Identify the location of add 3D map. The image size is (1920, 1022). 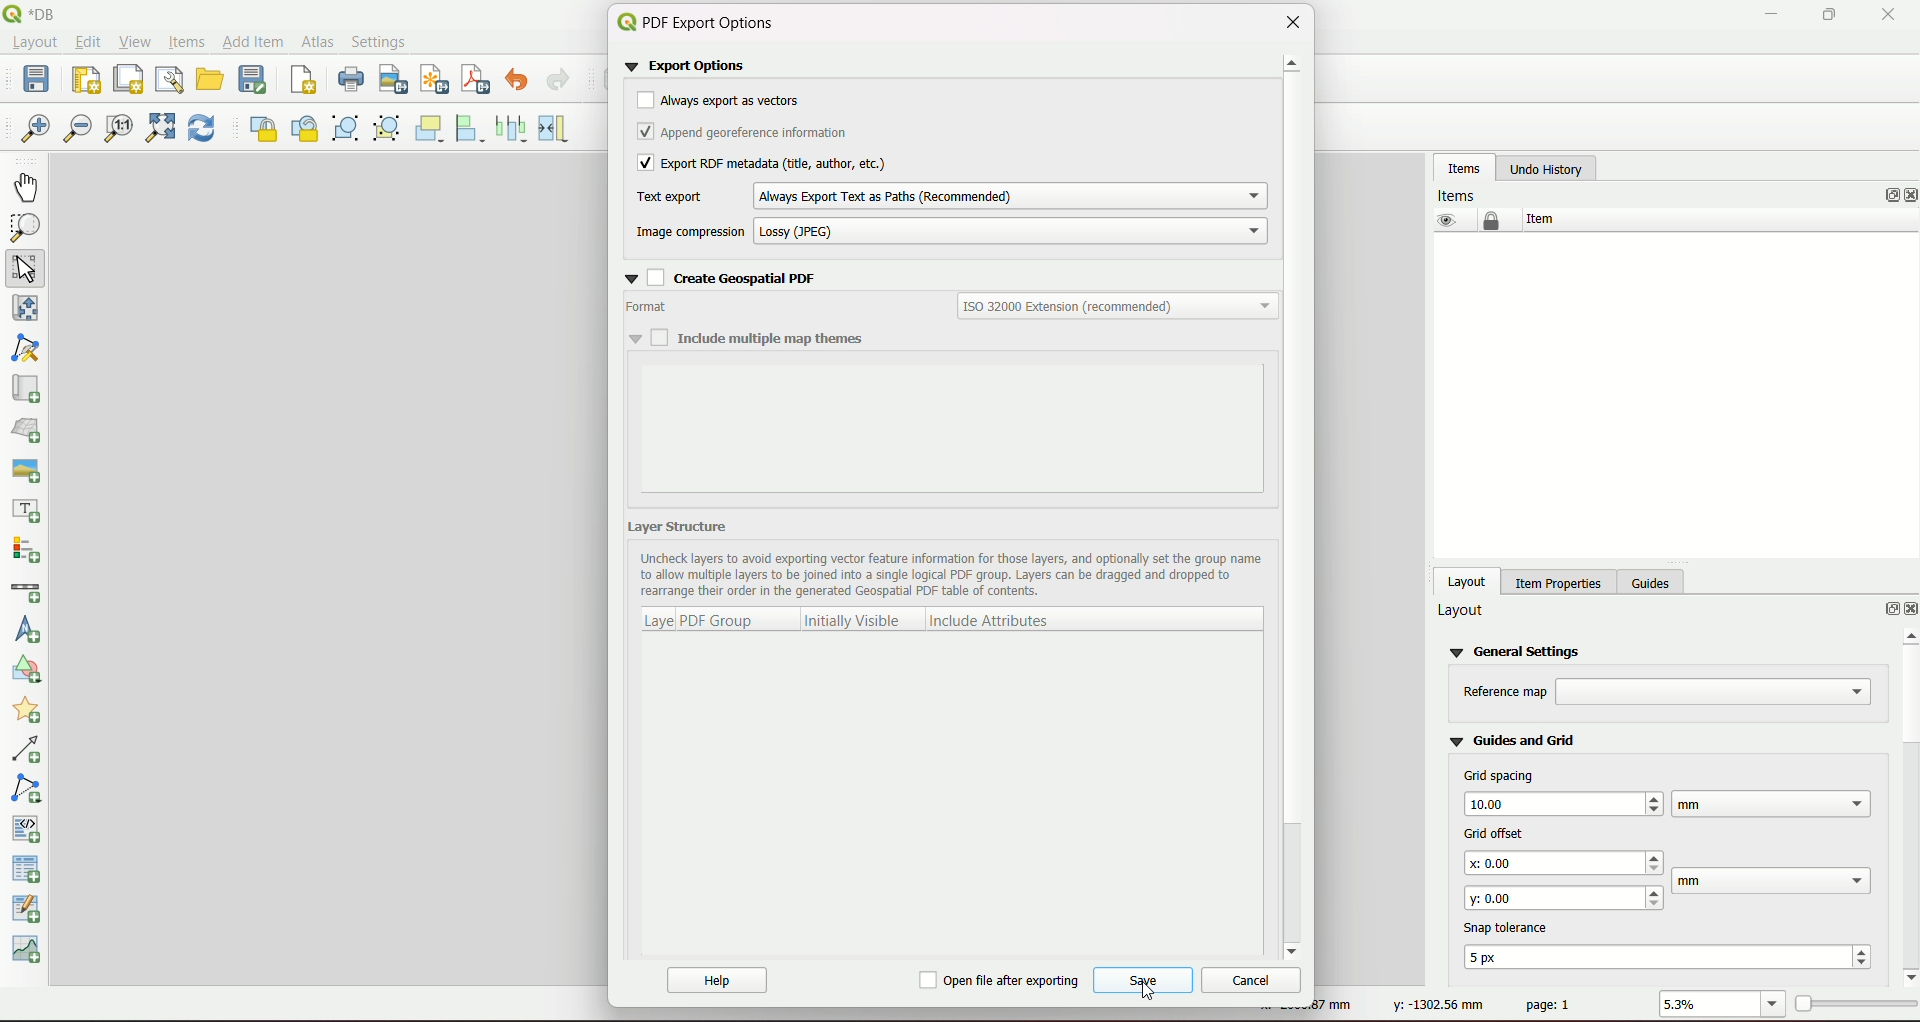
(29, 428).